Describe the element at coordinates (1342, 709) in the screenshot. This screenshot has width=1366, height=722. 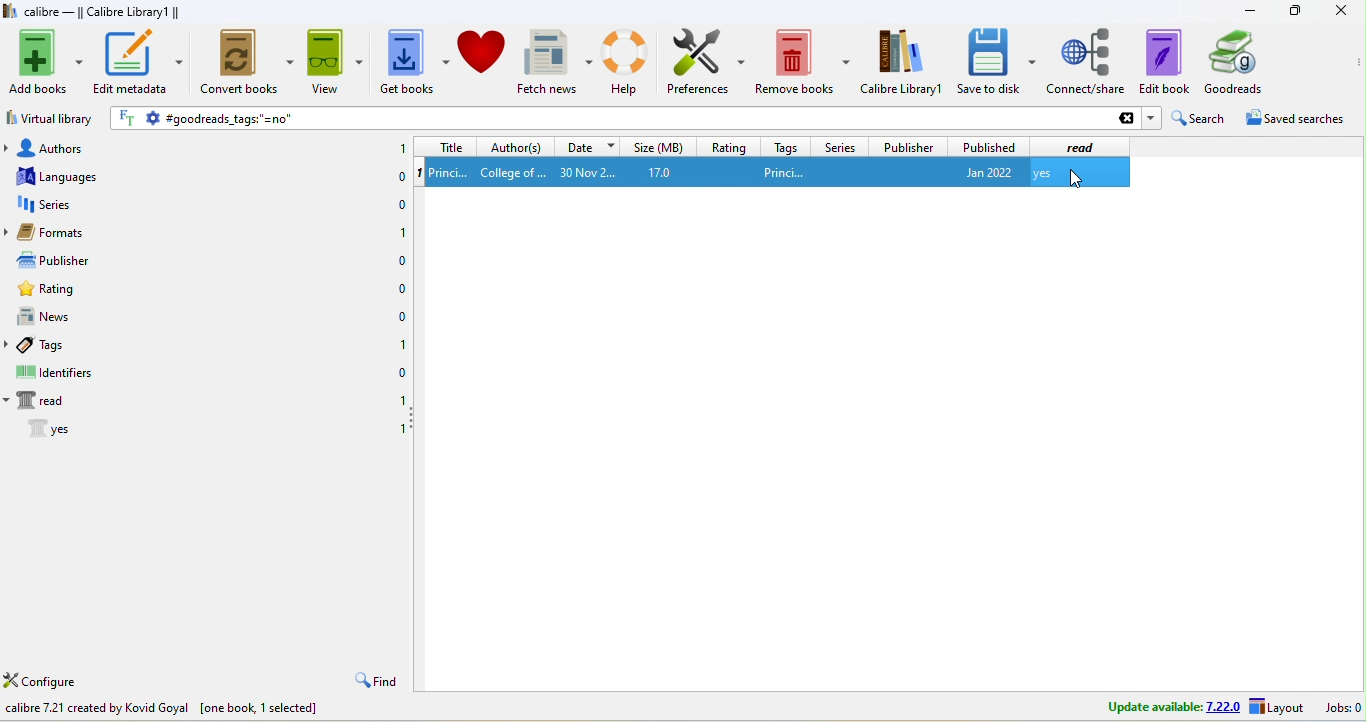
I see `jobs 0` at that location.